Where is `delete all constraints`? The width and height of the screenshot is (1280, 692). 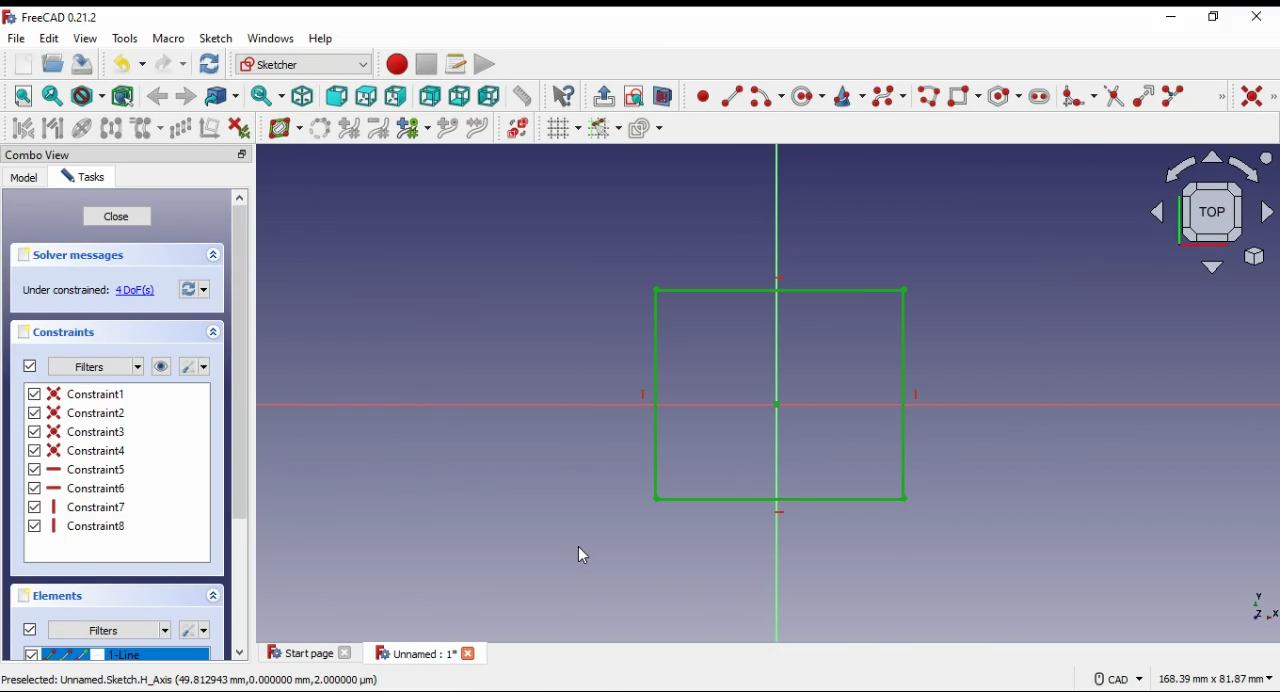
delete all constraints is located at coordinates (239, 129).